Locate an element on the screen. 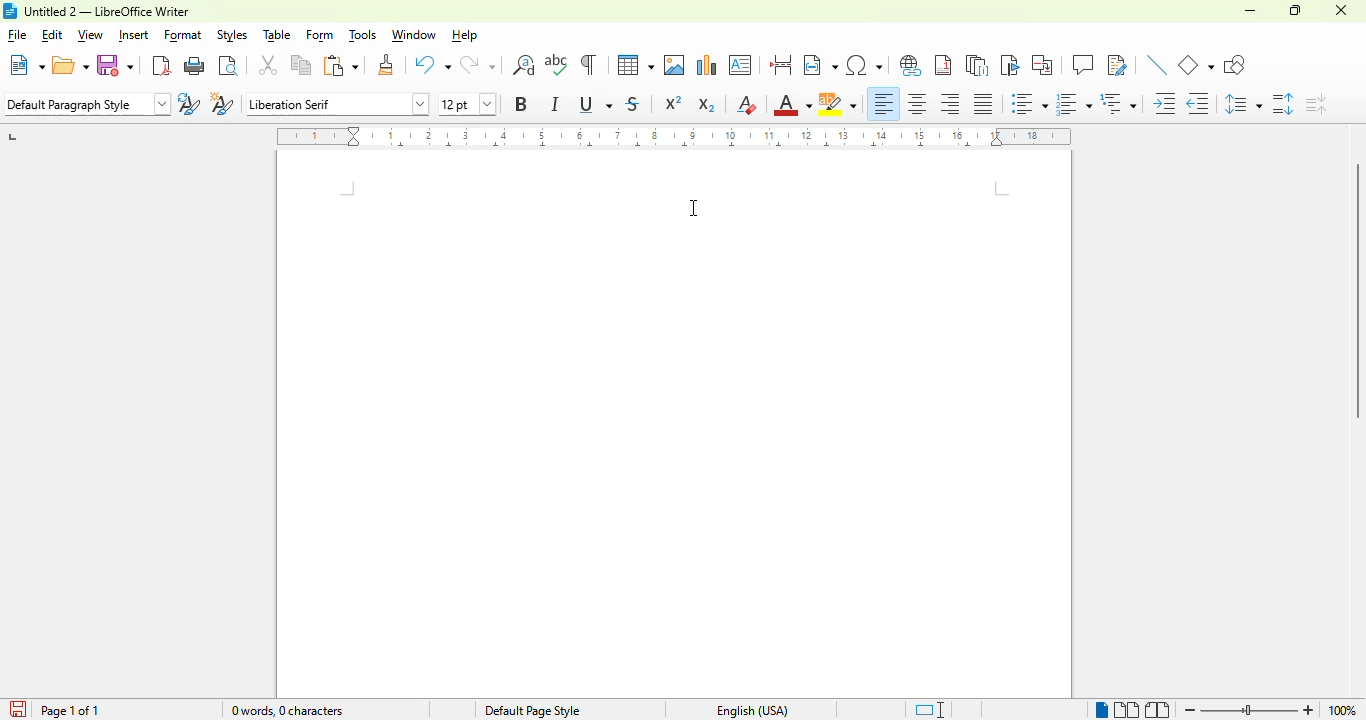 The height and width of the screenshot is (720, 1366). spelling is located at coordinates (557, 66).